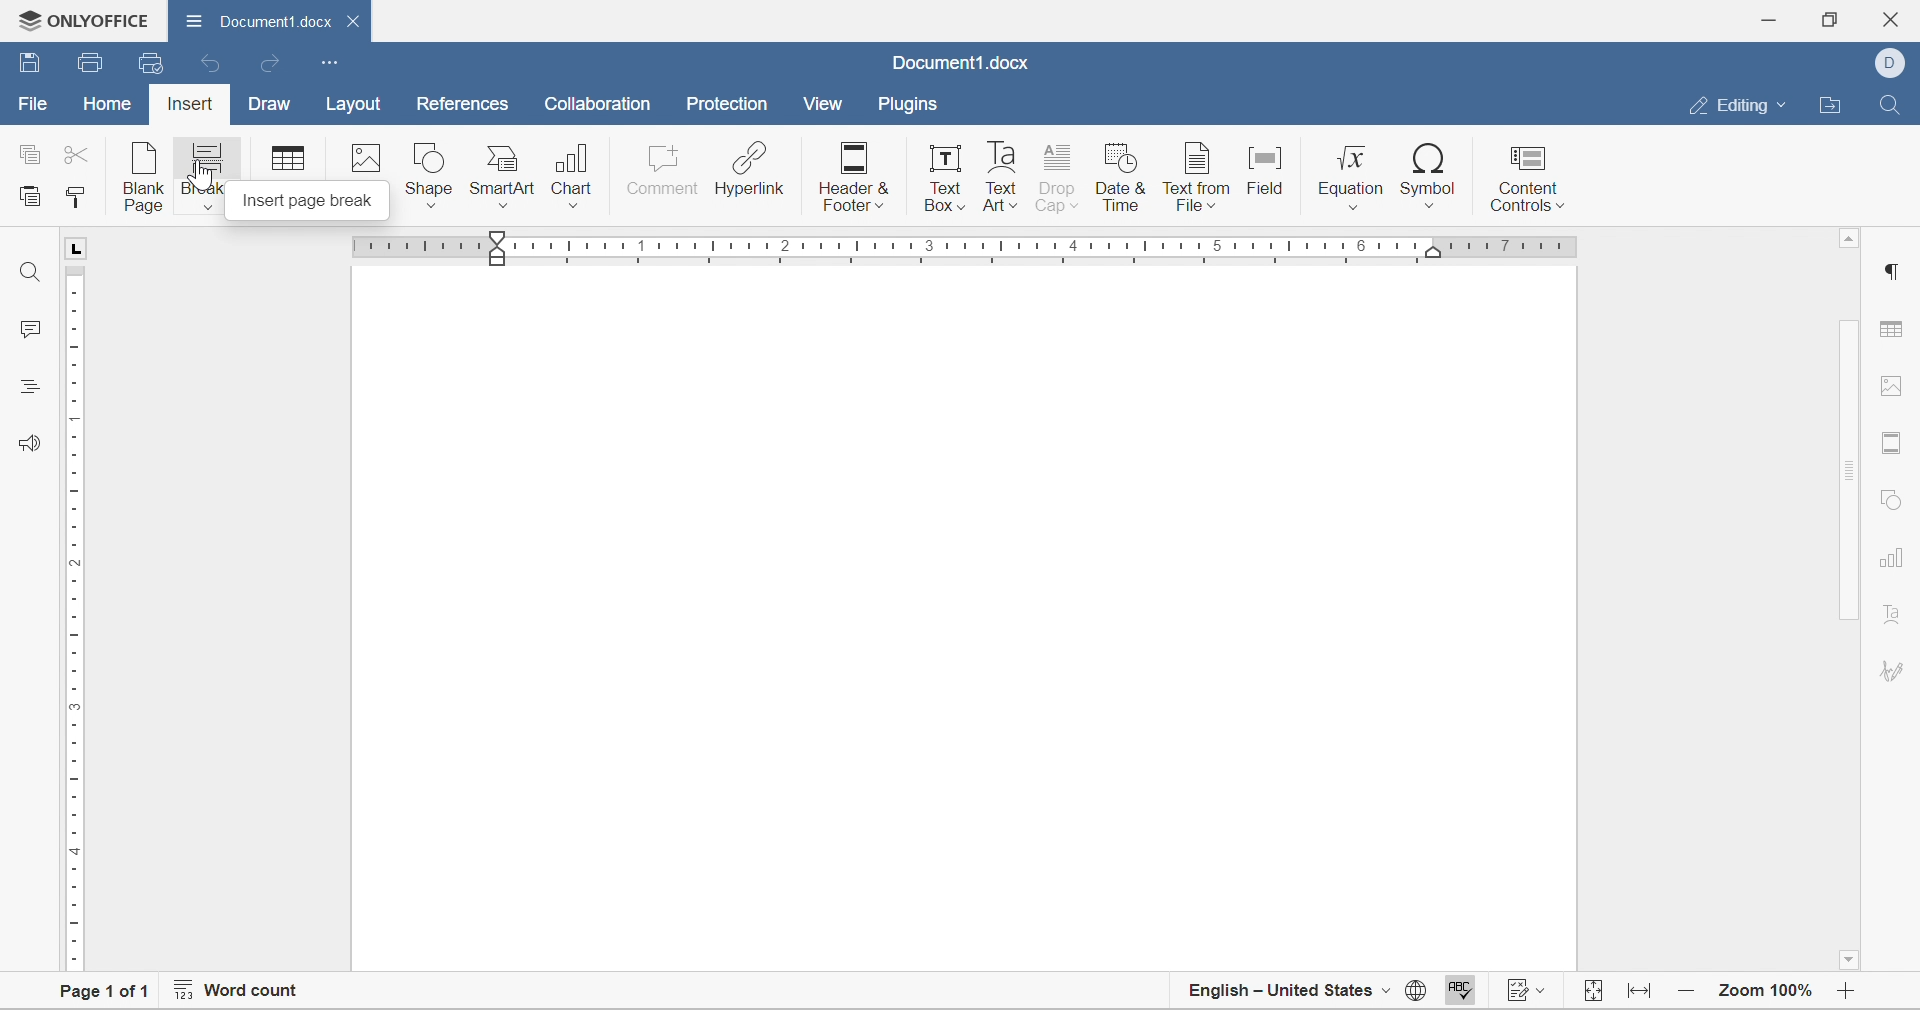  Describe the element at coordinates (1896, 673) in the screenshot. I see `Text art settings` at that location.